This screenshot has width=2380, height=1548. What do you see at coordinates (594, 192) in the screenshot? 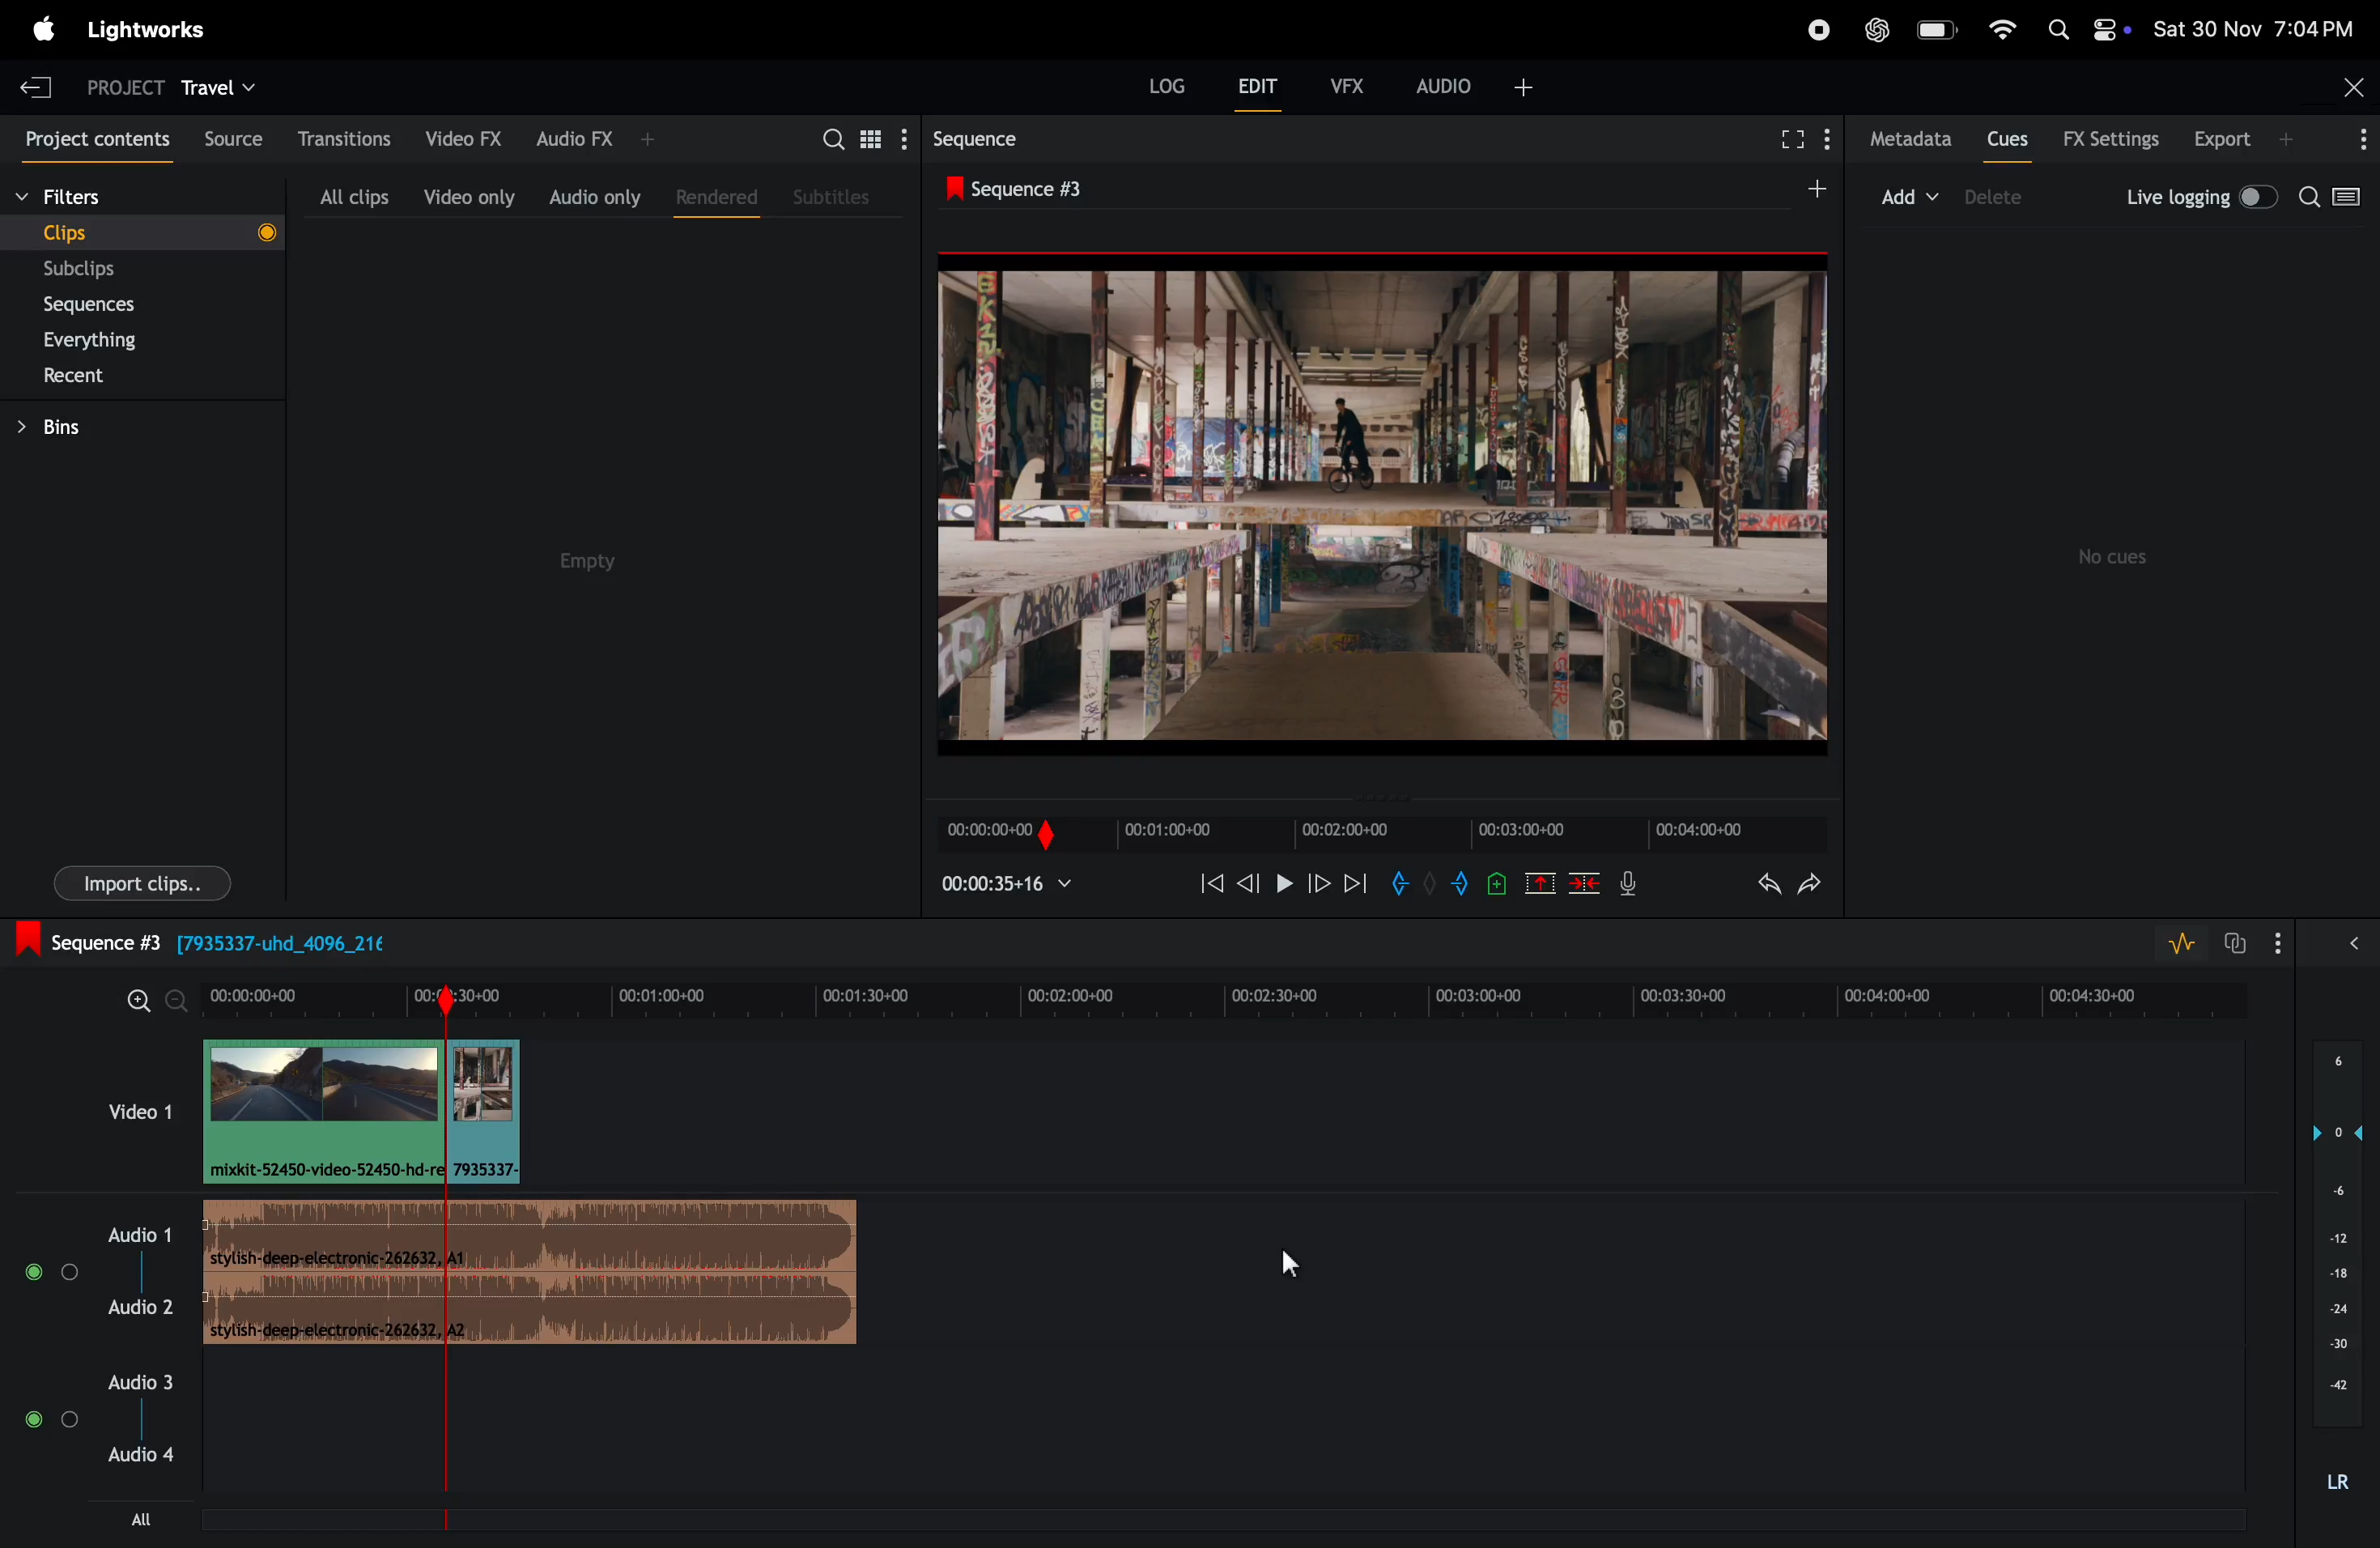
I see `audio omly` at bounding box center [594, 192].